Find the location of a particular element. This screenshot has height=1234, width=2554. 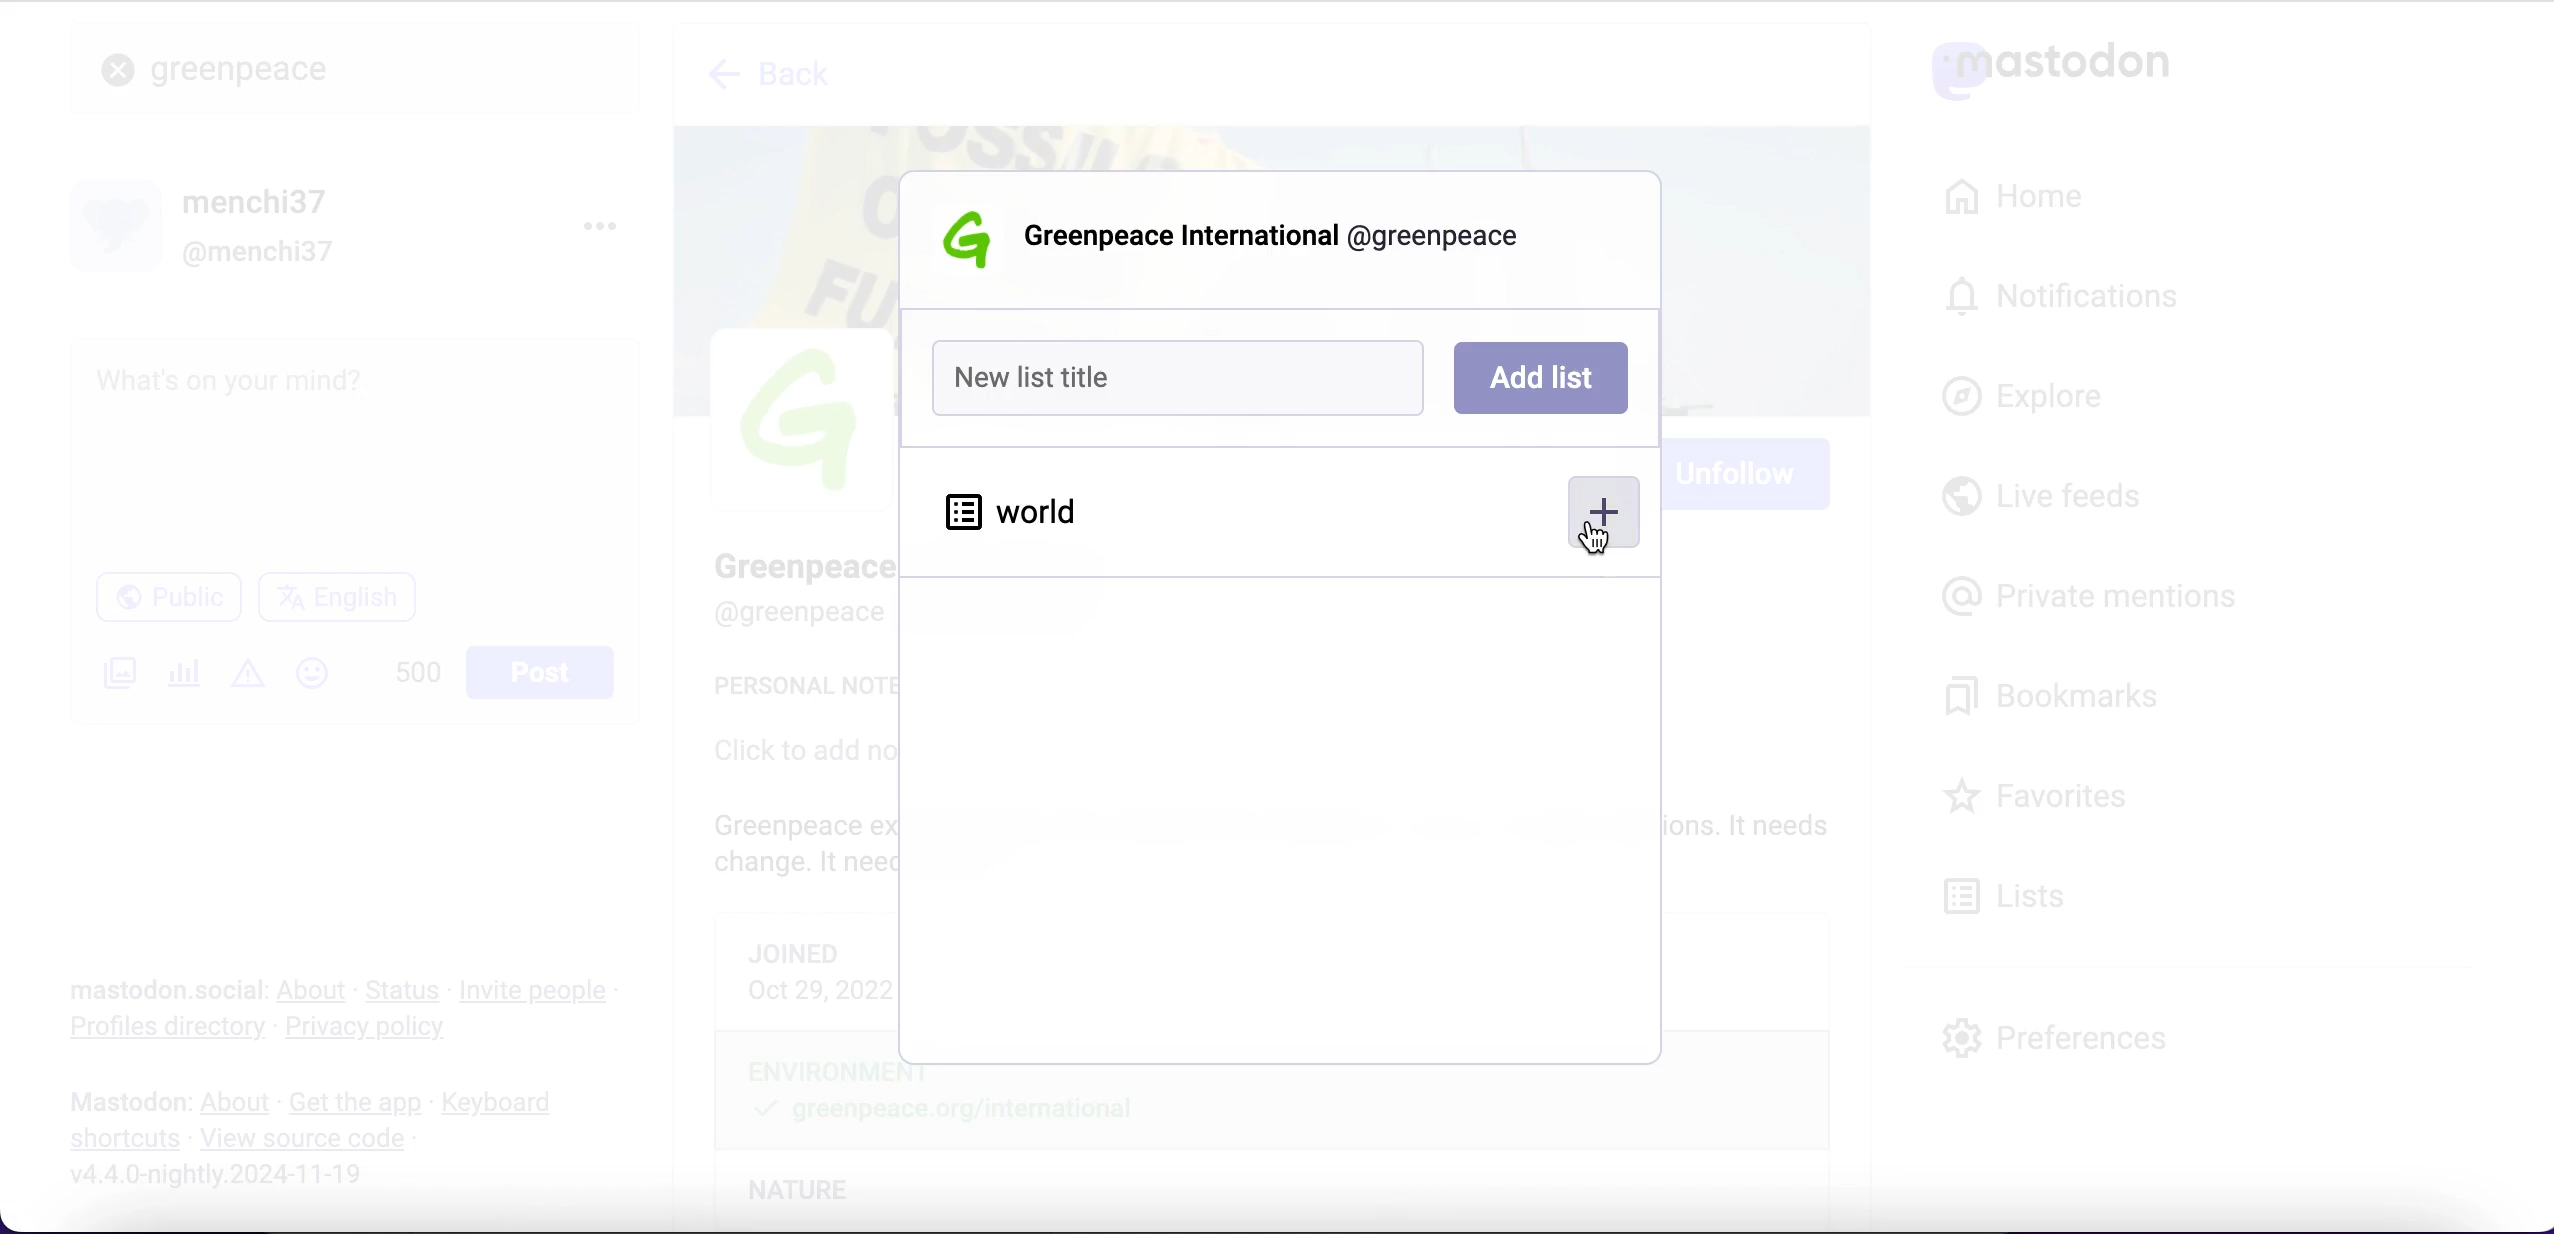

add list is located at coordinates (1541, 380).